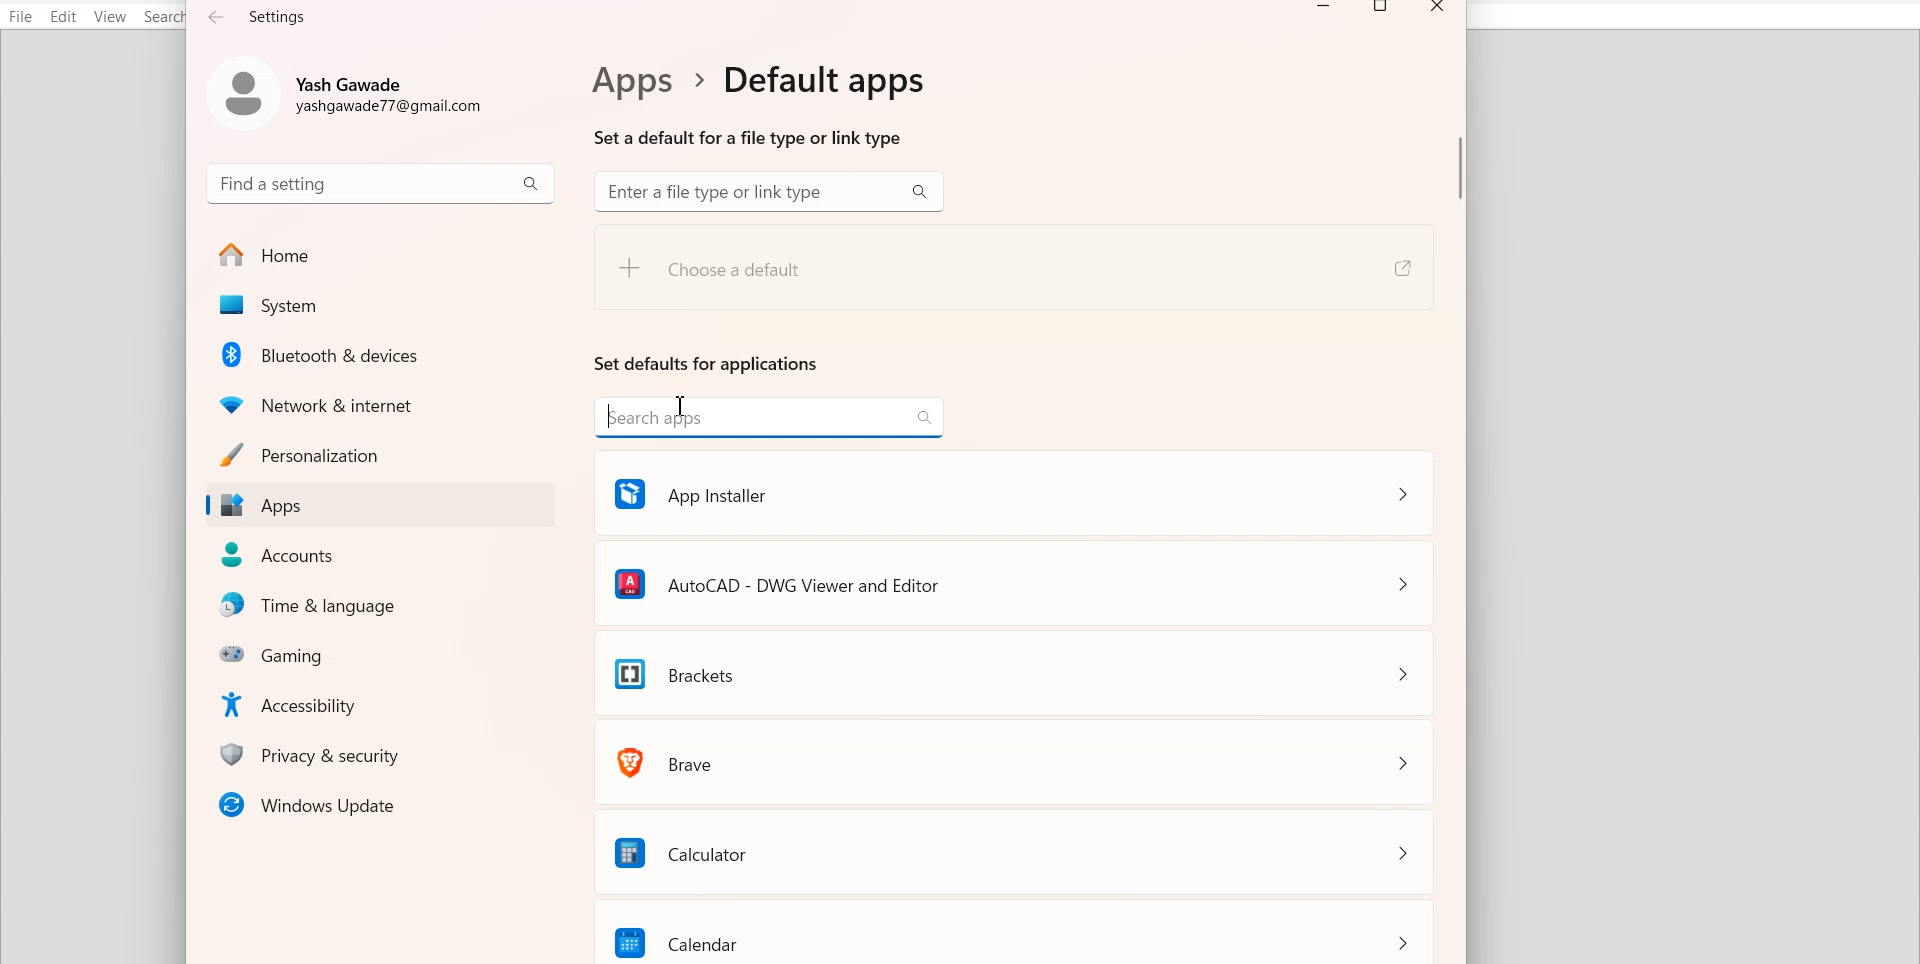 The width and height of the screenshot is (1920, 964). I want to click on Minimize, so click(1324, 10).